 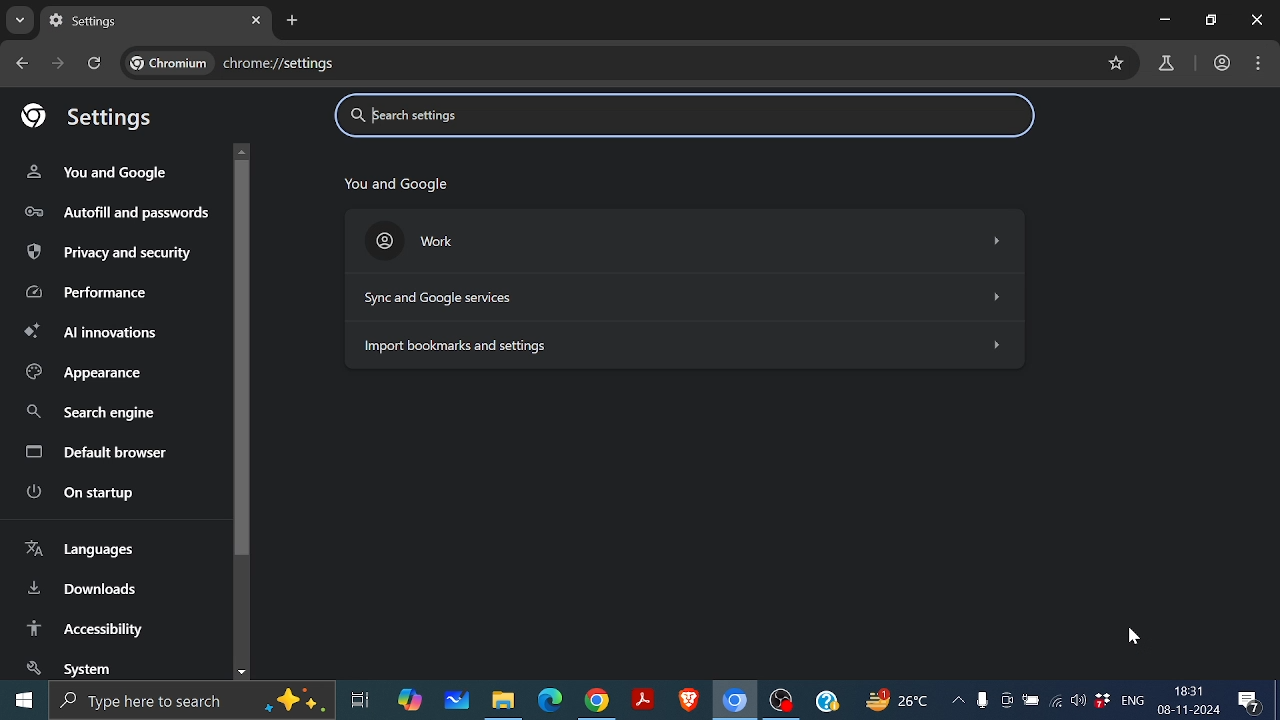 What do you see at coordinates (244, 671) in the screenshot?
I see `move down` at bounding box center [244, 671].